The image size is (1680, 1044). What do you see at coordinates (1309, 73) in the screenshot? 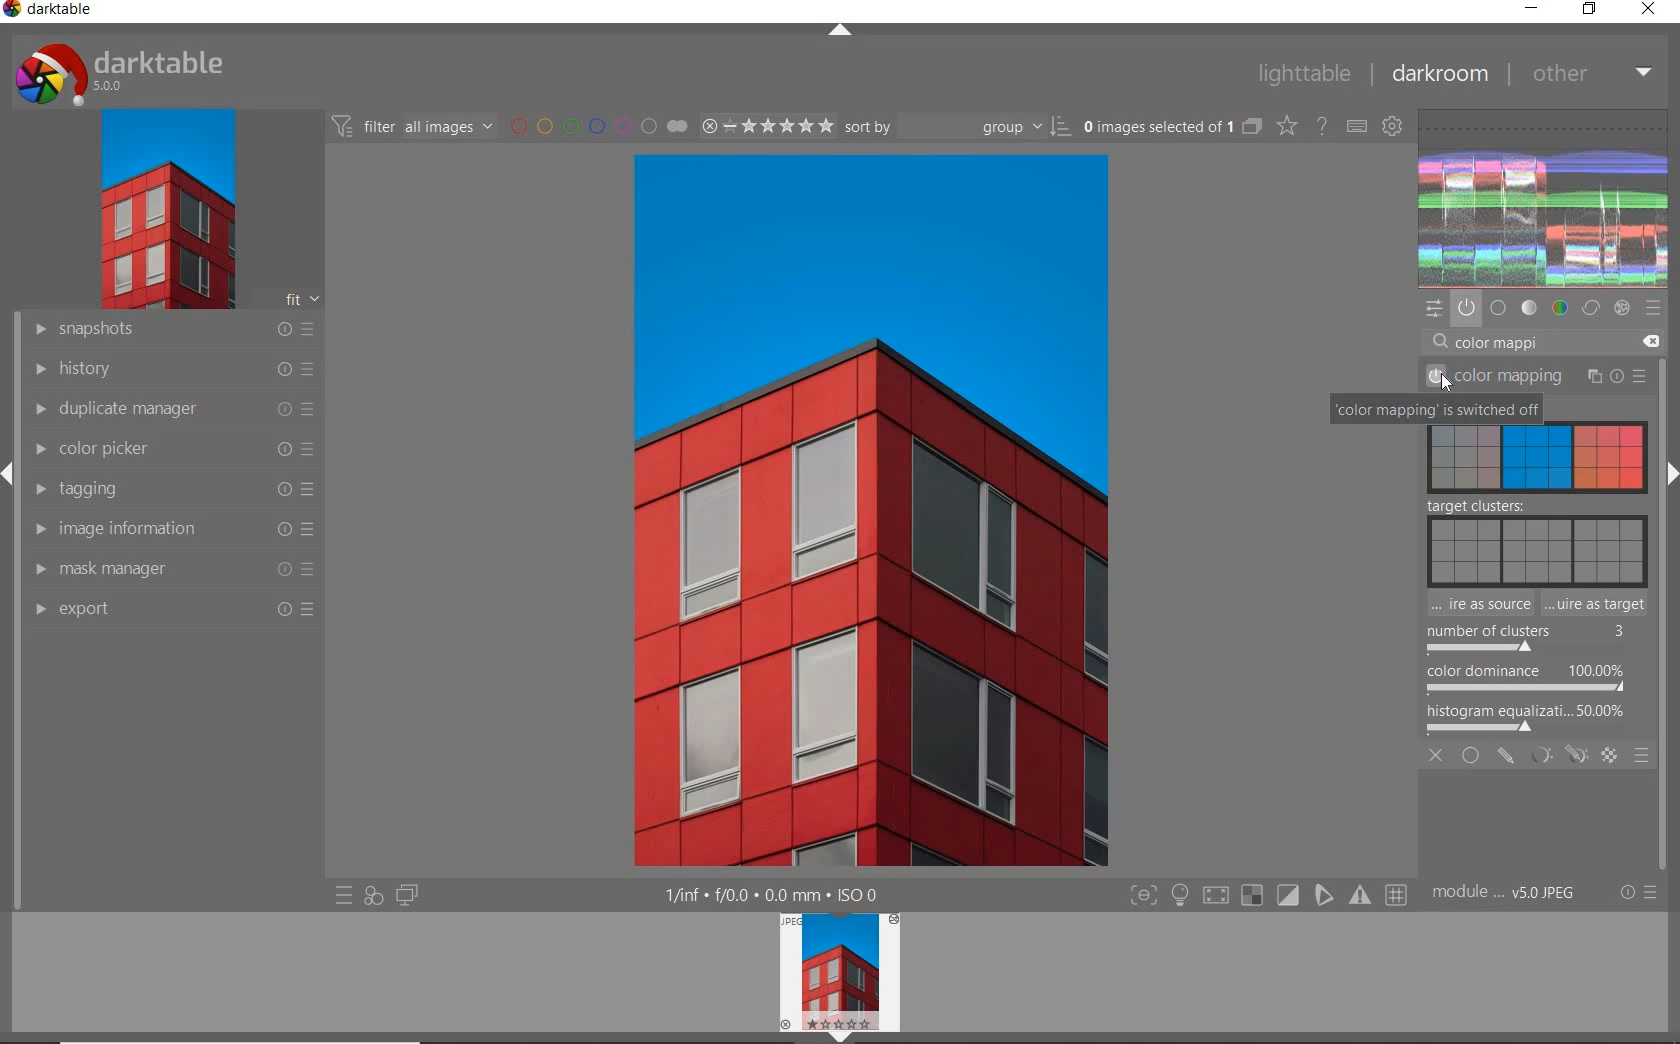
I see `lighttable` at bounding box center [1309, 73].